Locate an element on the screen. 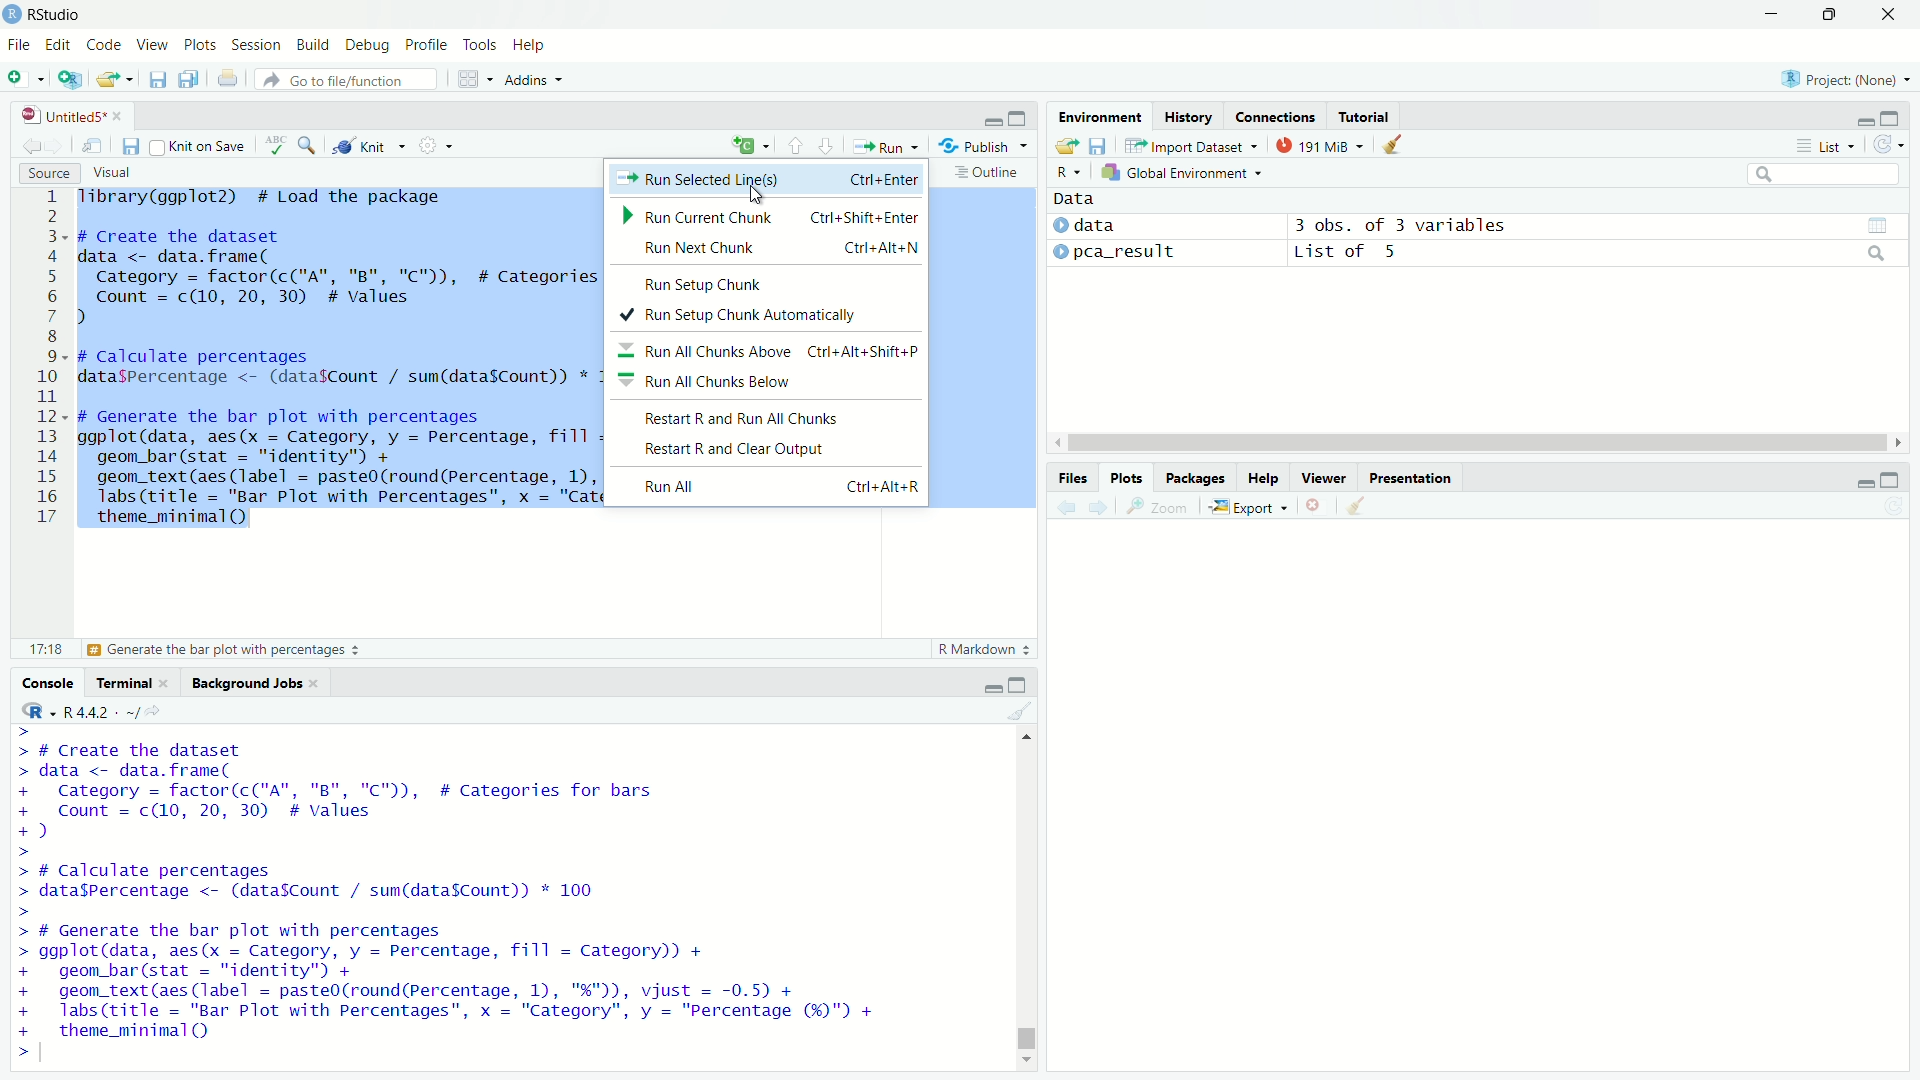 This screenshot has width=1920, height=1080. go back is located at coordinates (1066, 508).